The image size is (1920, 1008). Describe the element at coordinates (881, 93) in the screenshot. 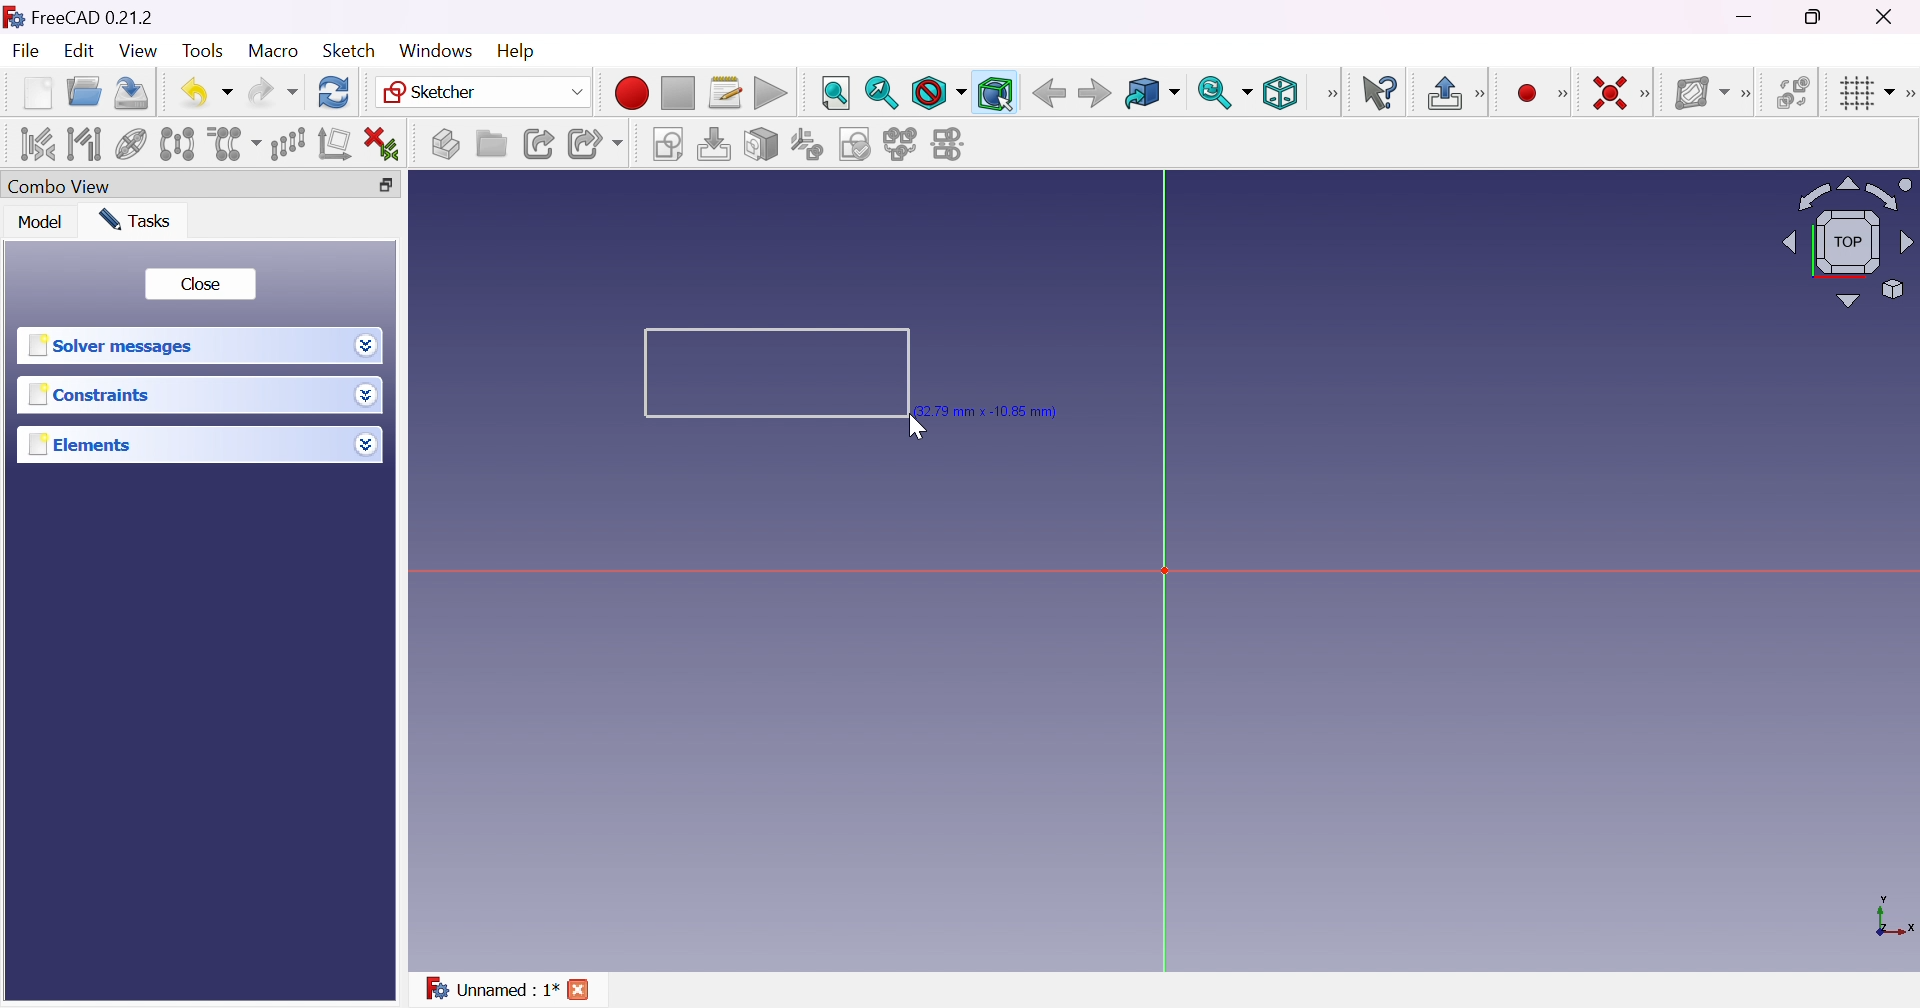

I see `Fit selection` at that location.